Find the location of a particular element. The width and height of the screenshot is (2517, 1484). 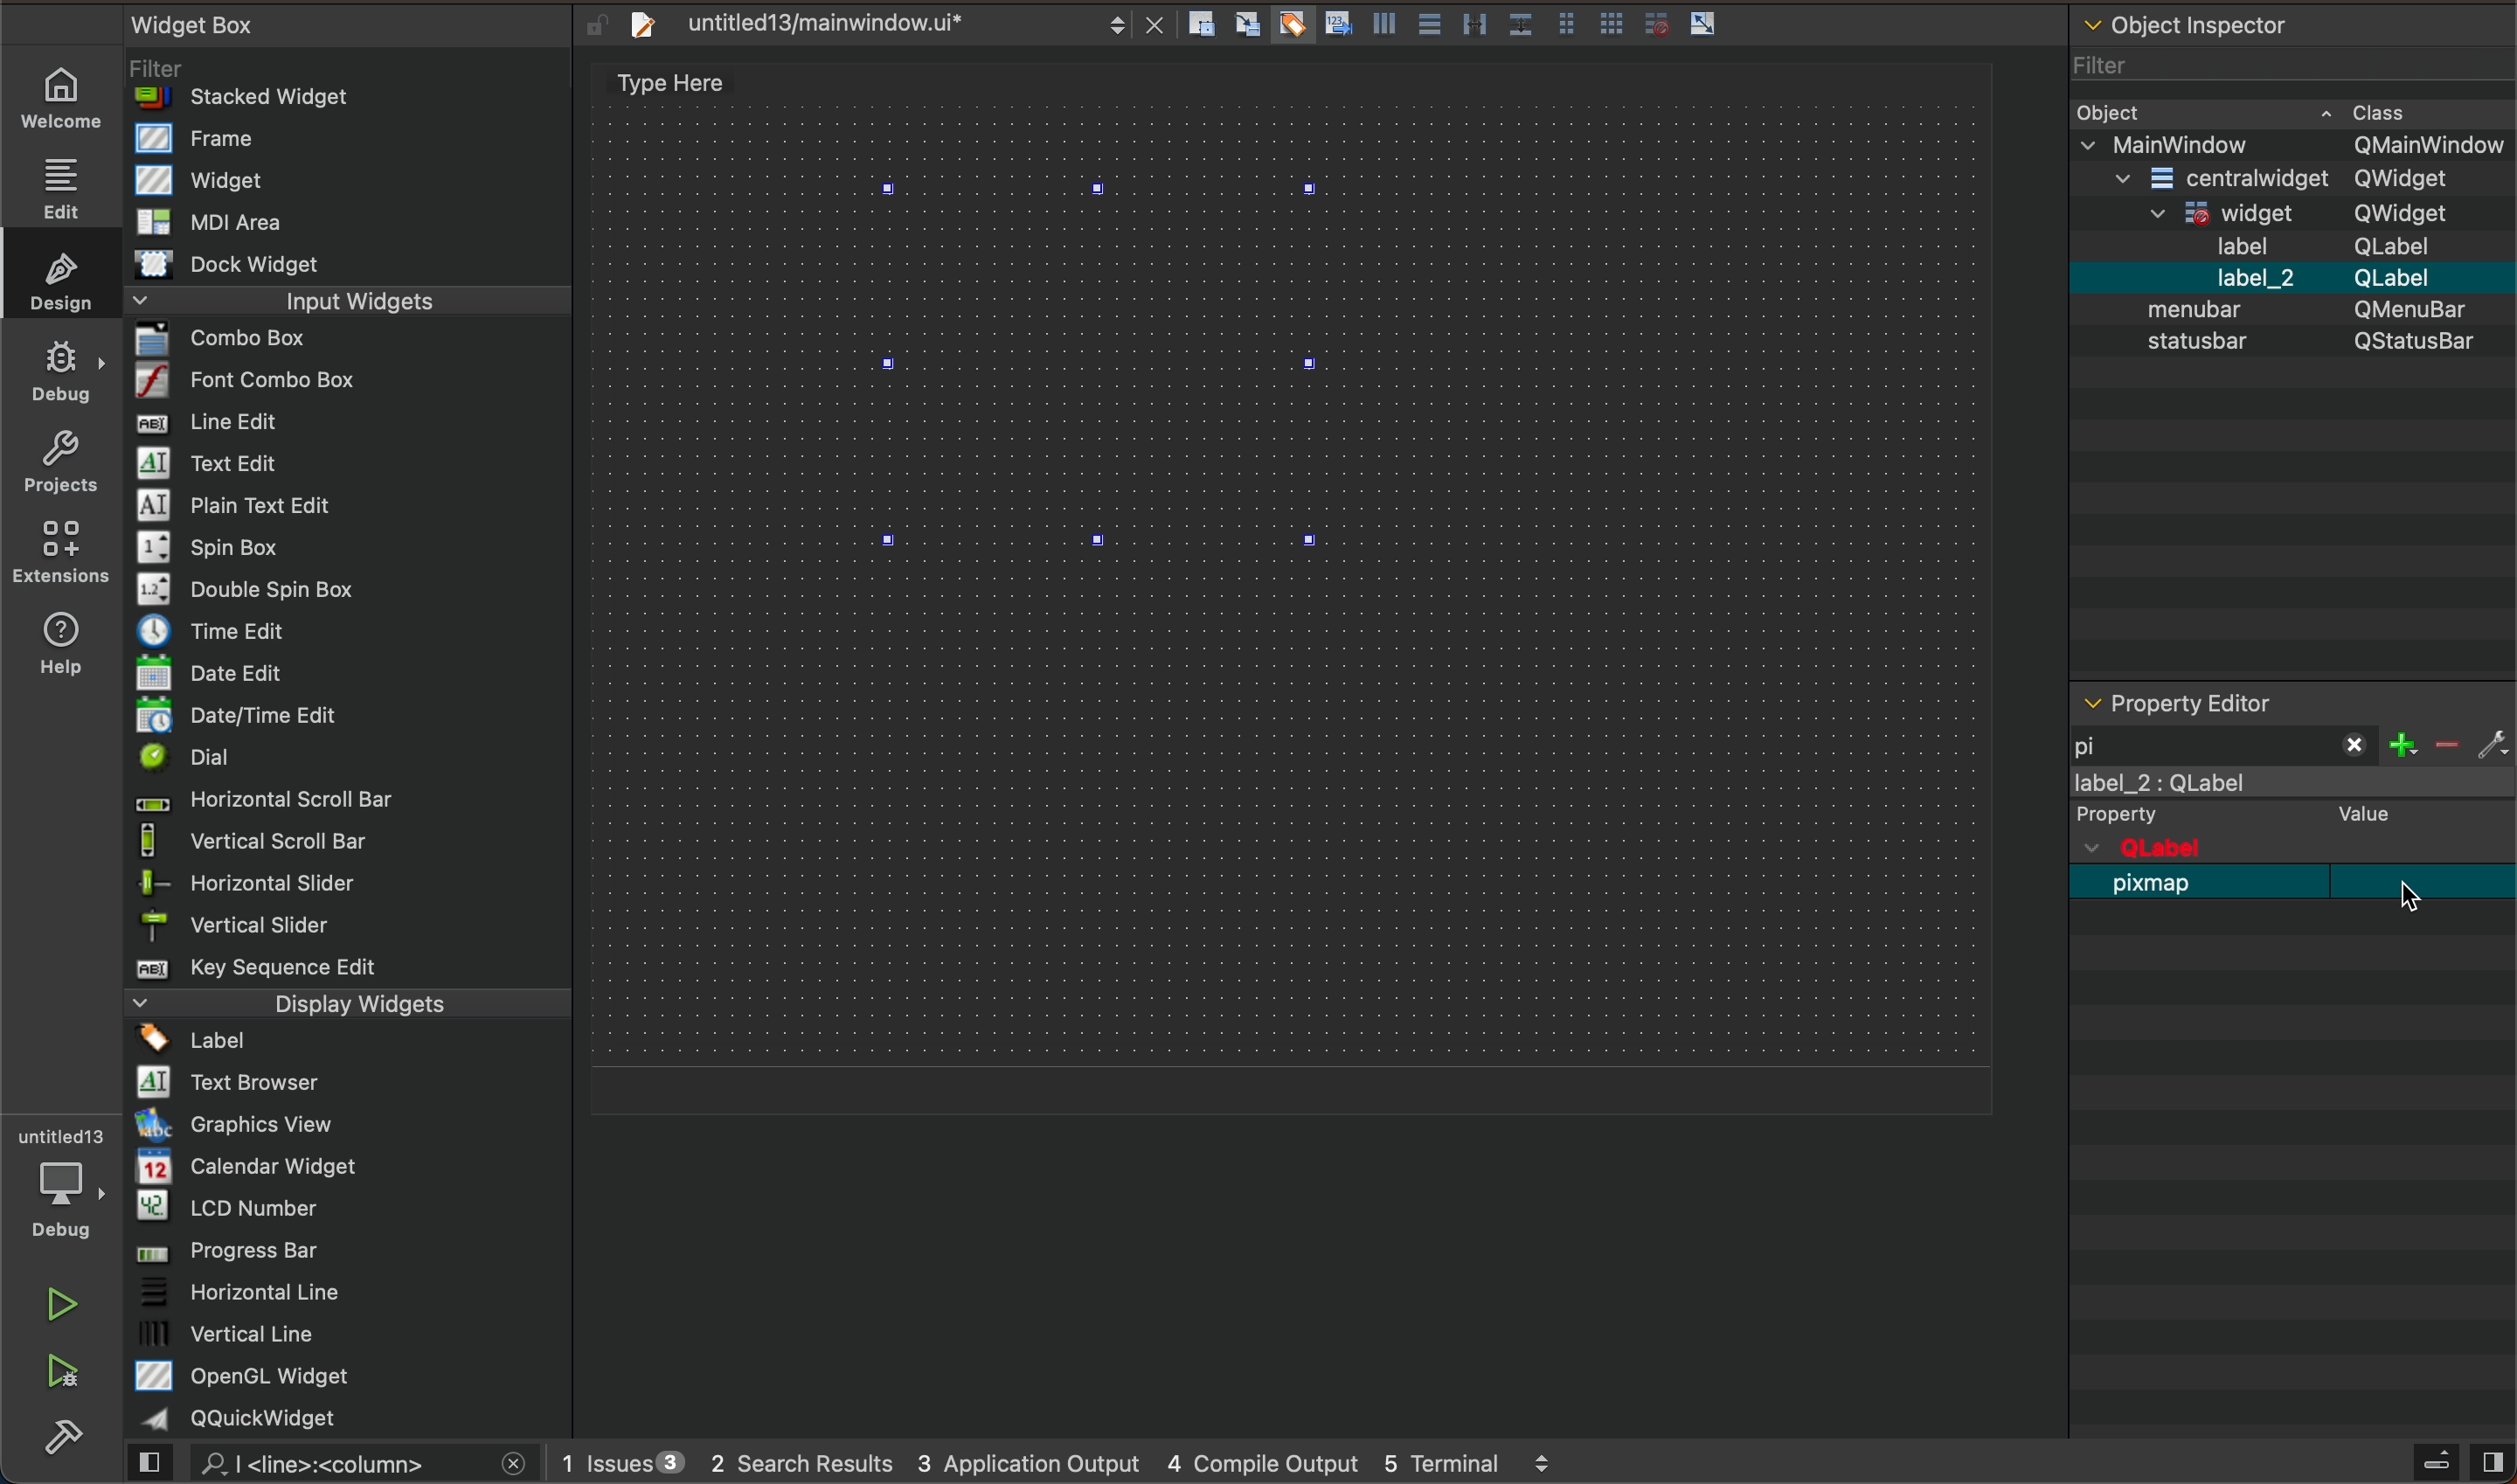

help is located at coordinates (70, 639).